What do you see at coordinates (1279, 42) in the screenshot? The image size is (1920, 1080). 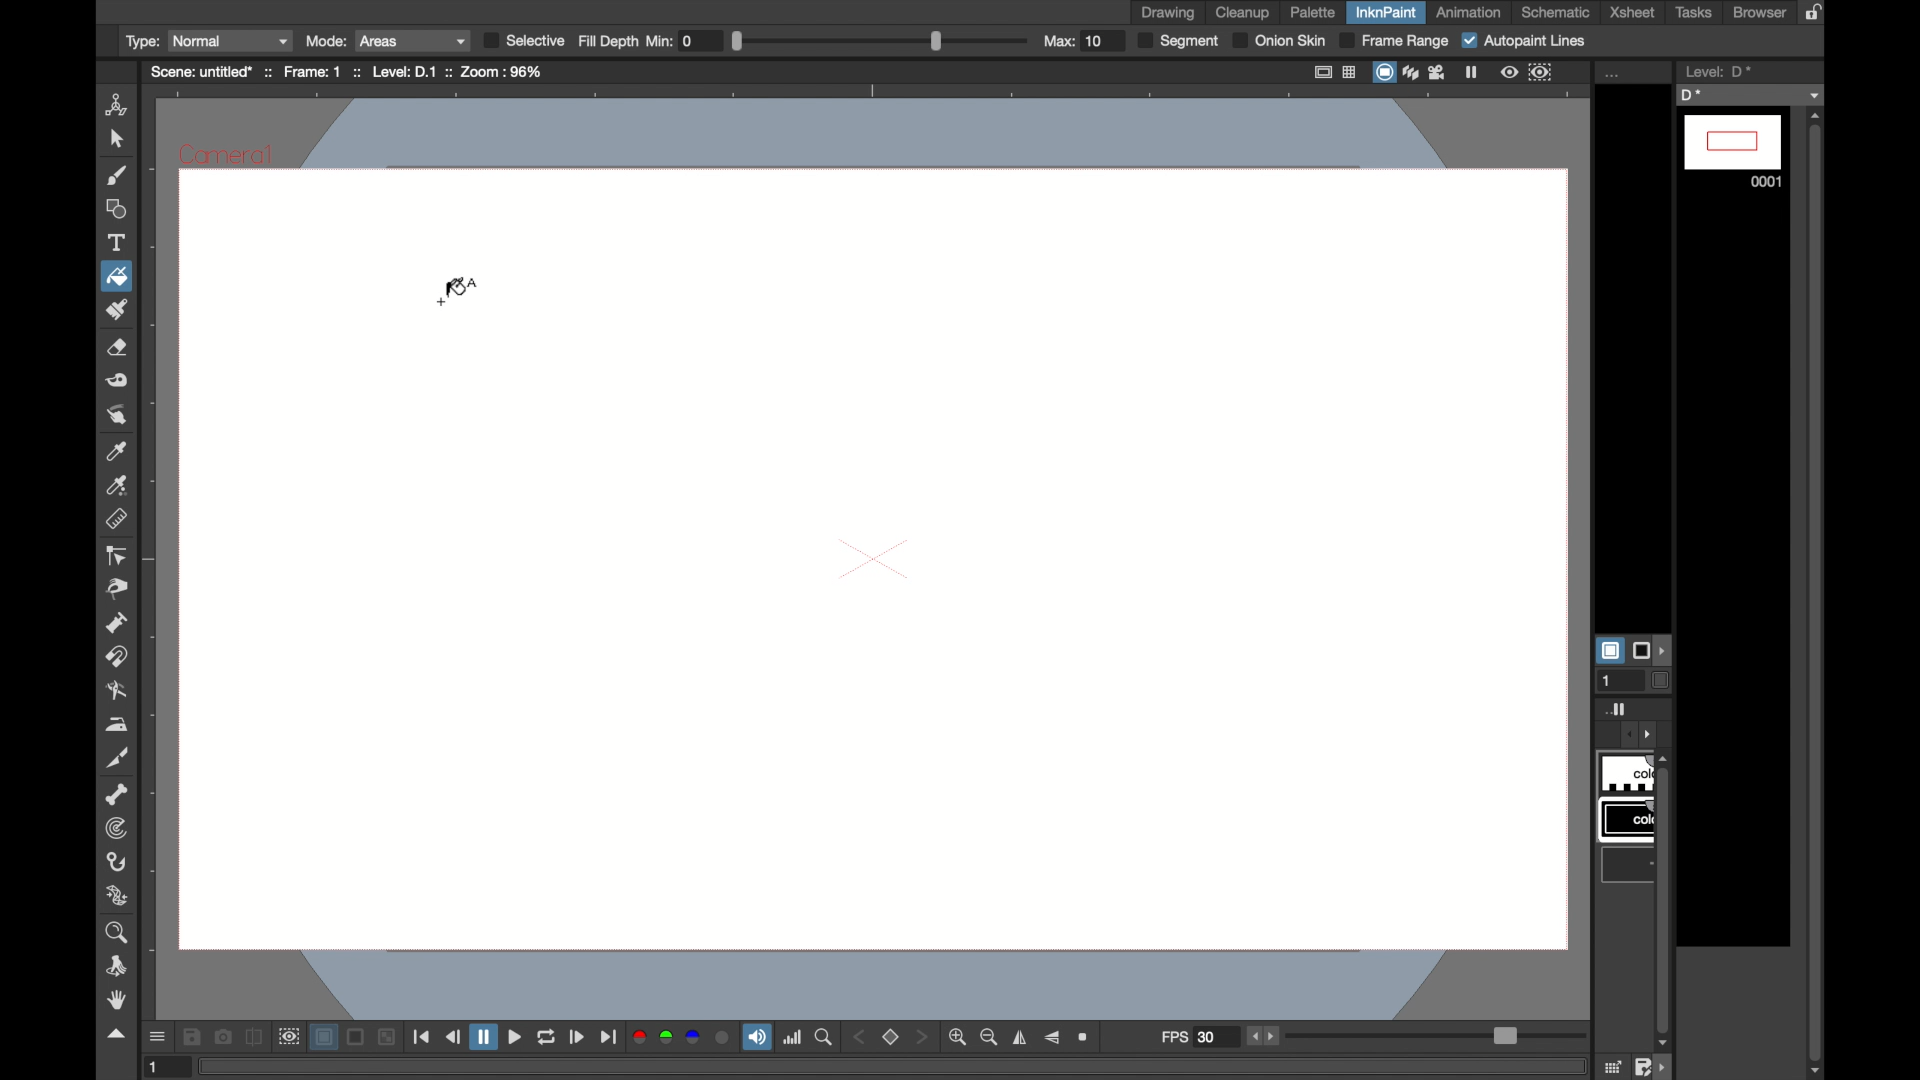 I see `Onion Skin` at bounding box center [1279, 42].